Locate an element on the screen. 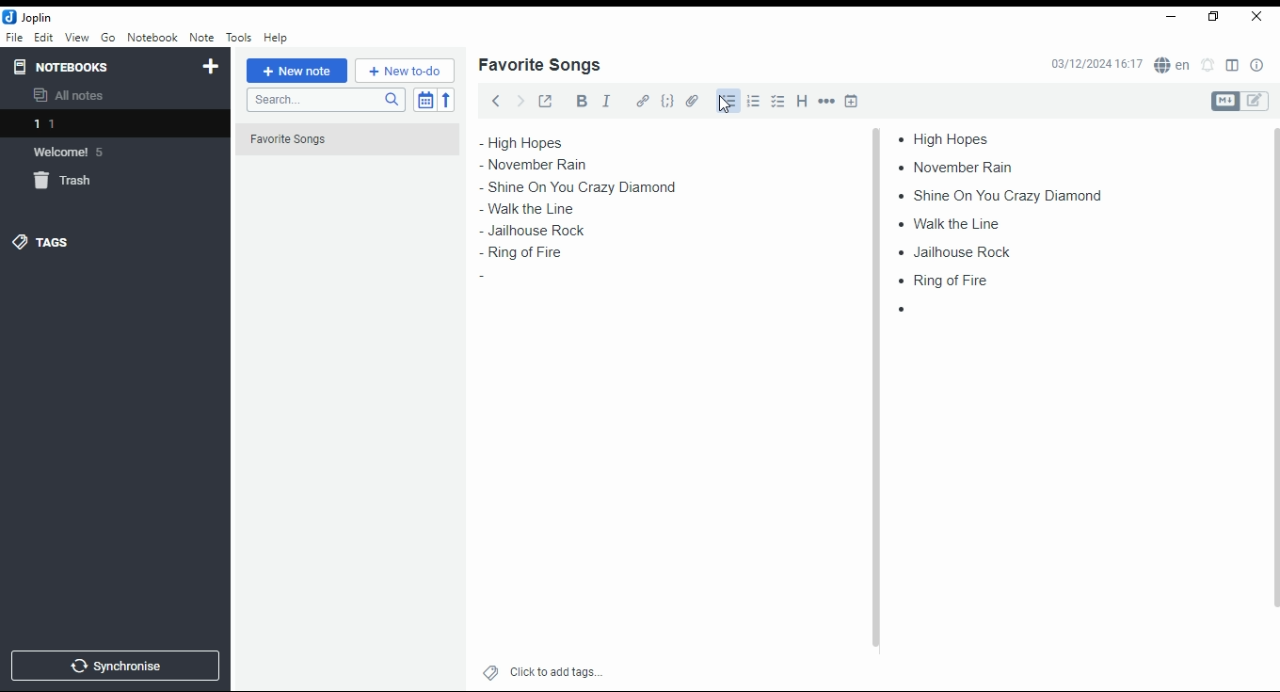 The height and width of the screenshot is (692, 1280). walk ta line is located at coordinates (952, 222).